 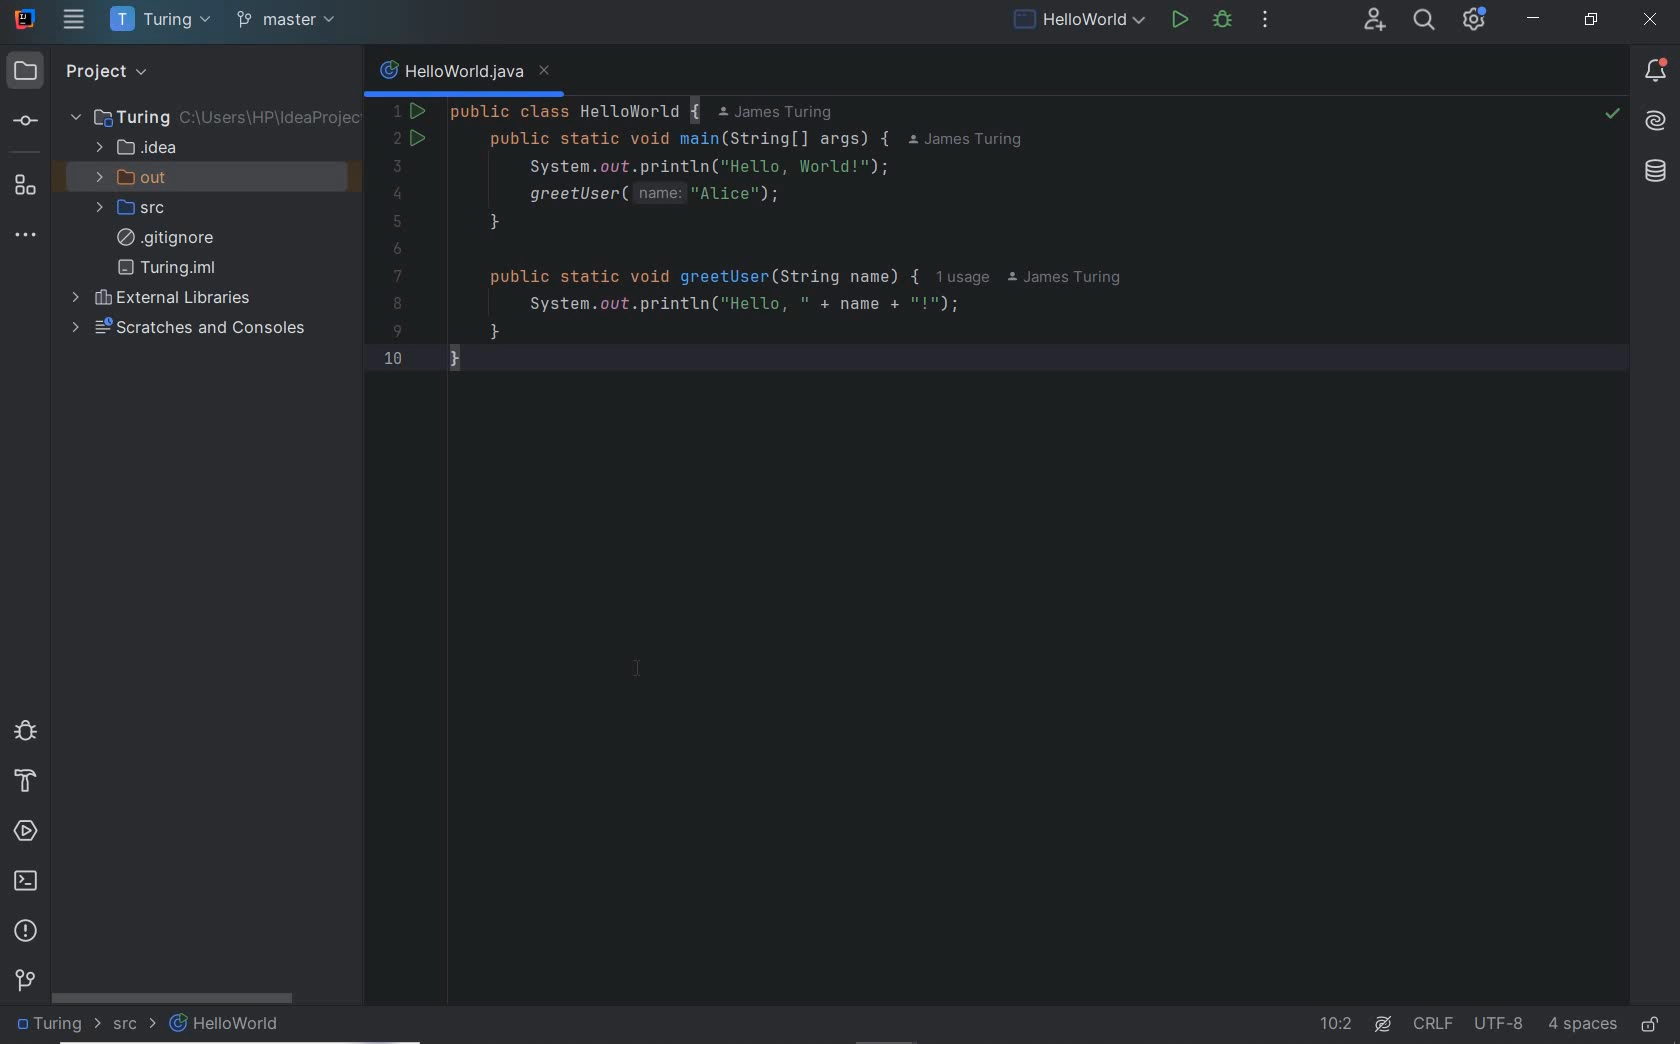 What do you see at coordinates (231, 1024) in the screenshot?
I see `HELLOWORLD(FILE NAME)` at bounding box center [231, 1024].